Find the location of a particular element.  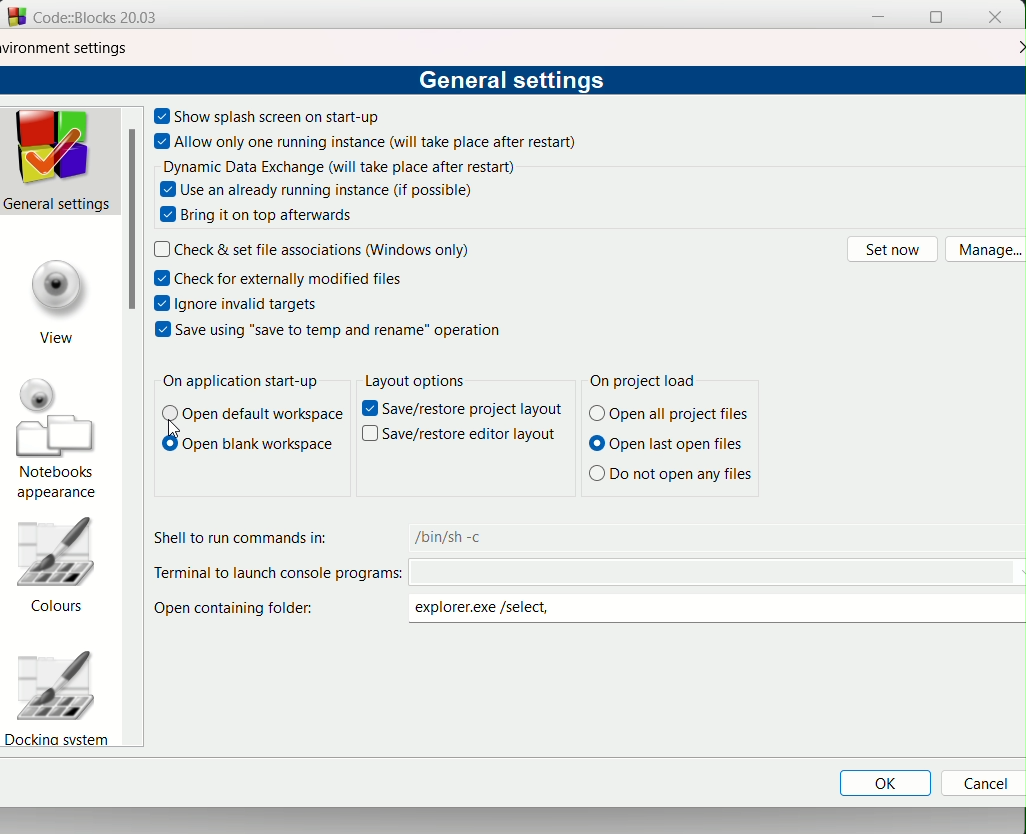

checkbox is located at coordinates (161, 249).